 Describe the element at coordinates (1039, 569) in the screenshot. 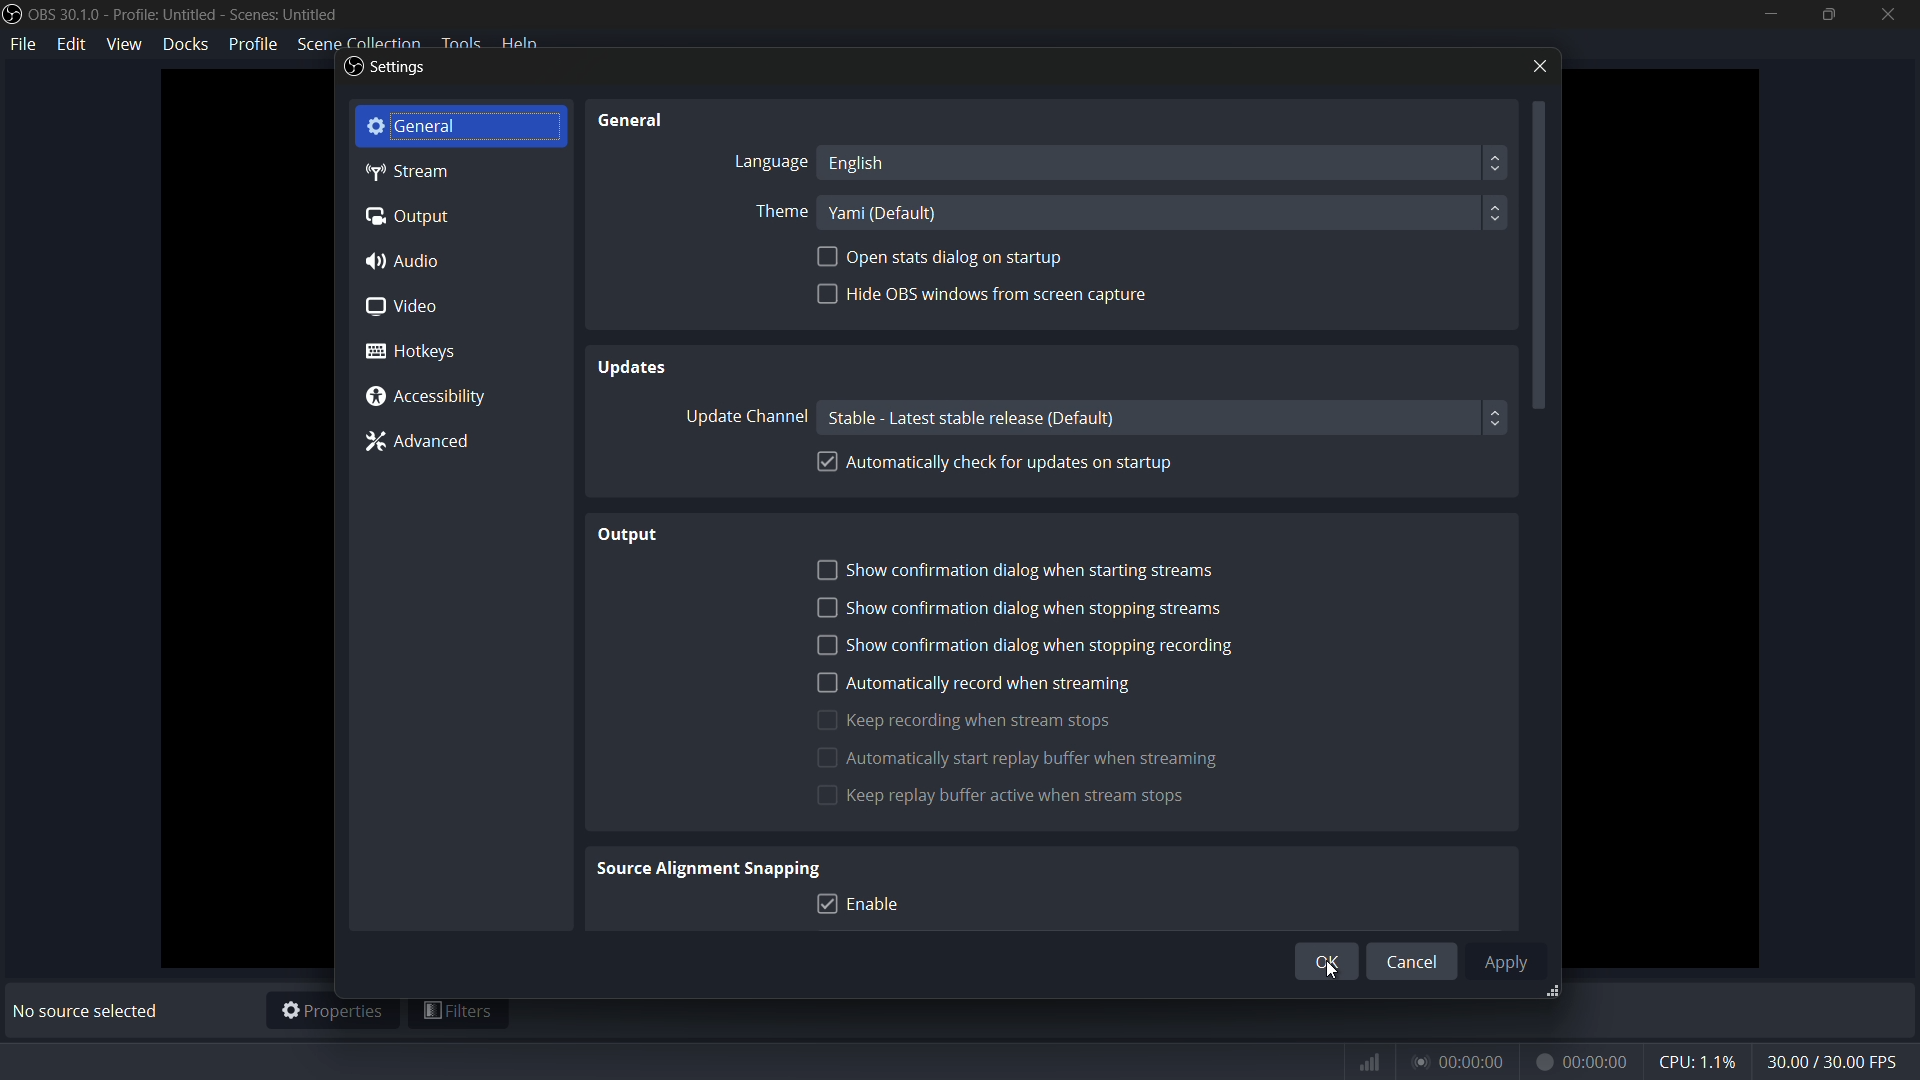

I see `Show confirmation dialog when starting streams` at that location.